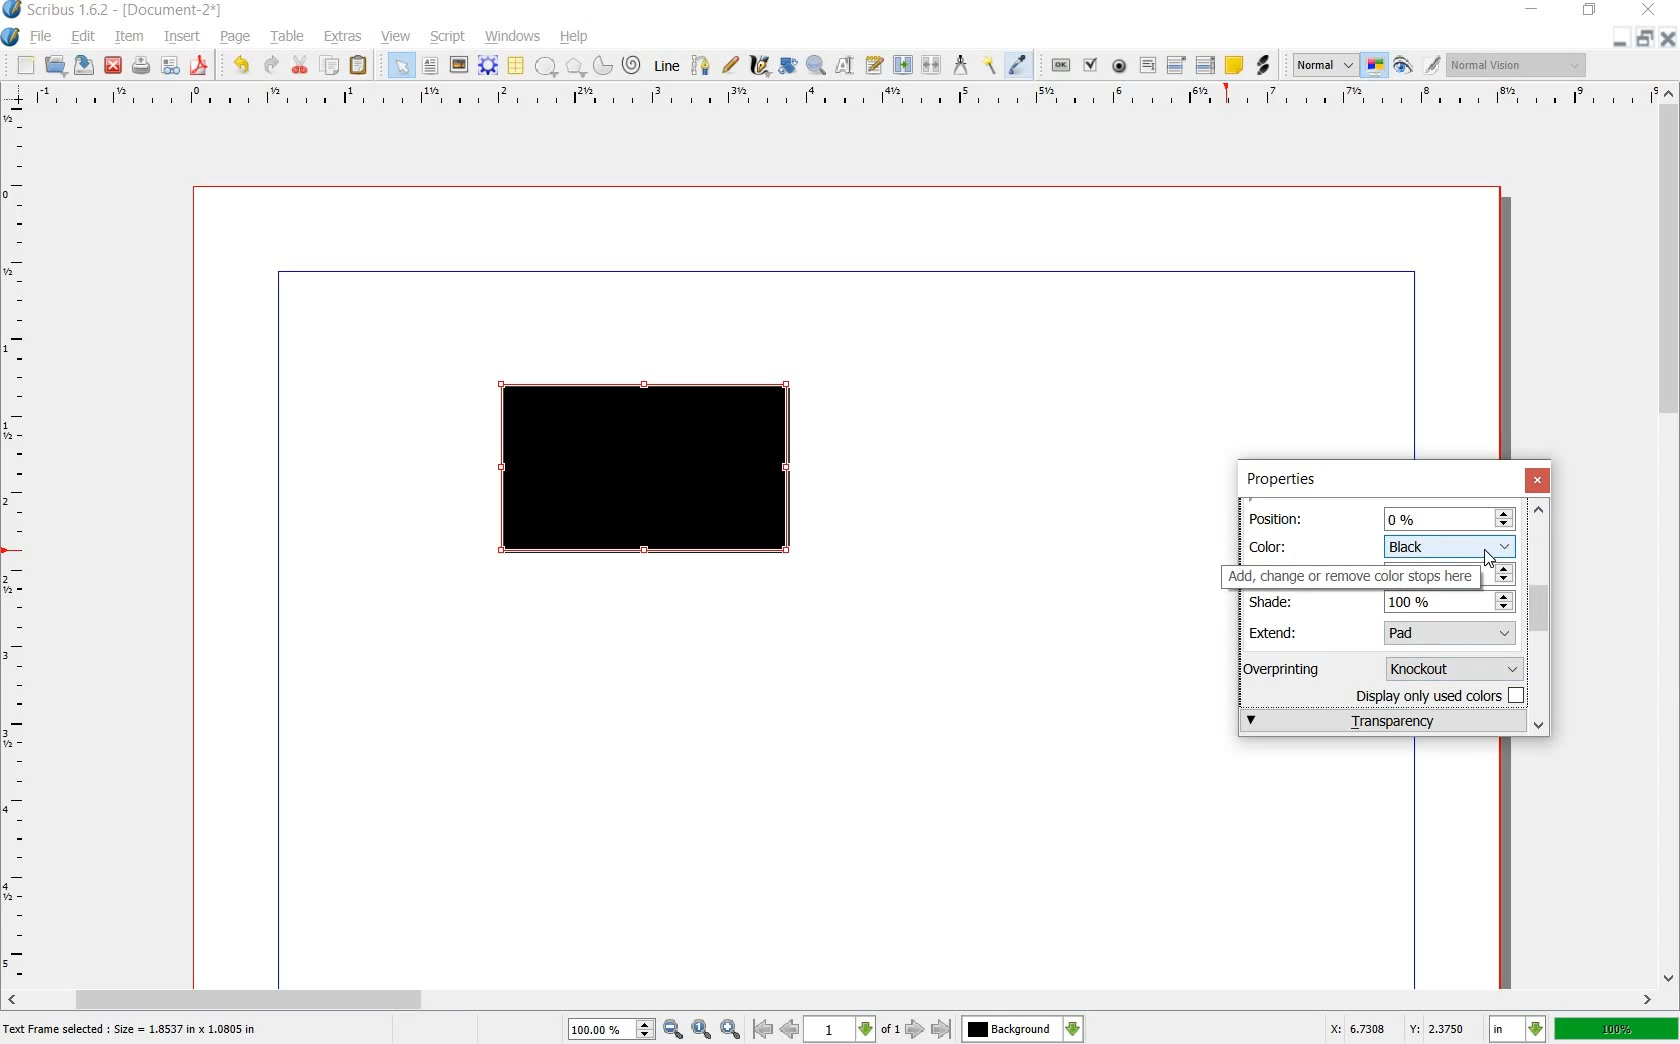 The image size is (1680, 1044). I want to click on visual appearance of the display, so click(1520, 64).